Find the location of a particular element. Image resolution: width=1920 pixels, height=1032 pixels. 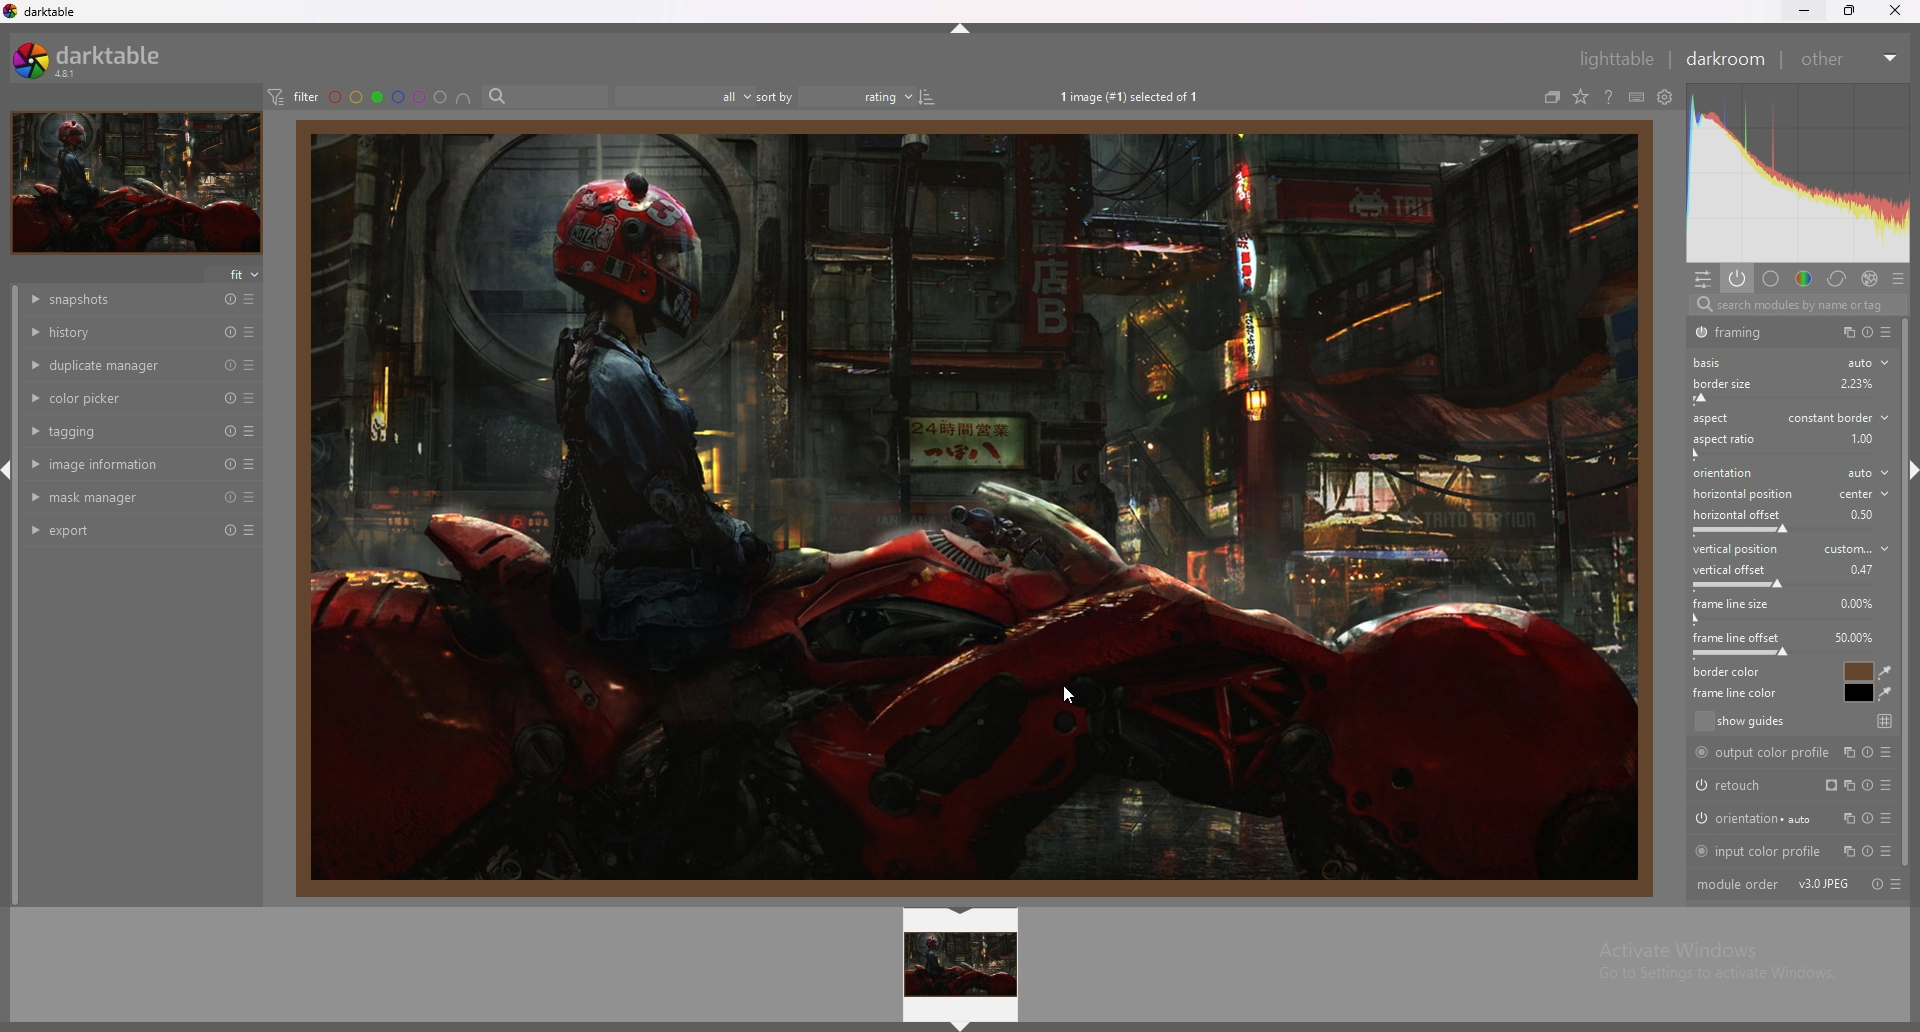

frame line color is located at coordinates (1858, 693).